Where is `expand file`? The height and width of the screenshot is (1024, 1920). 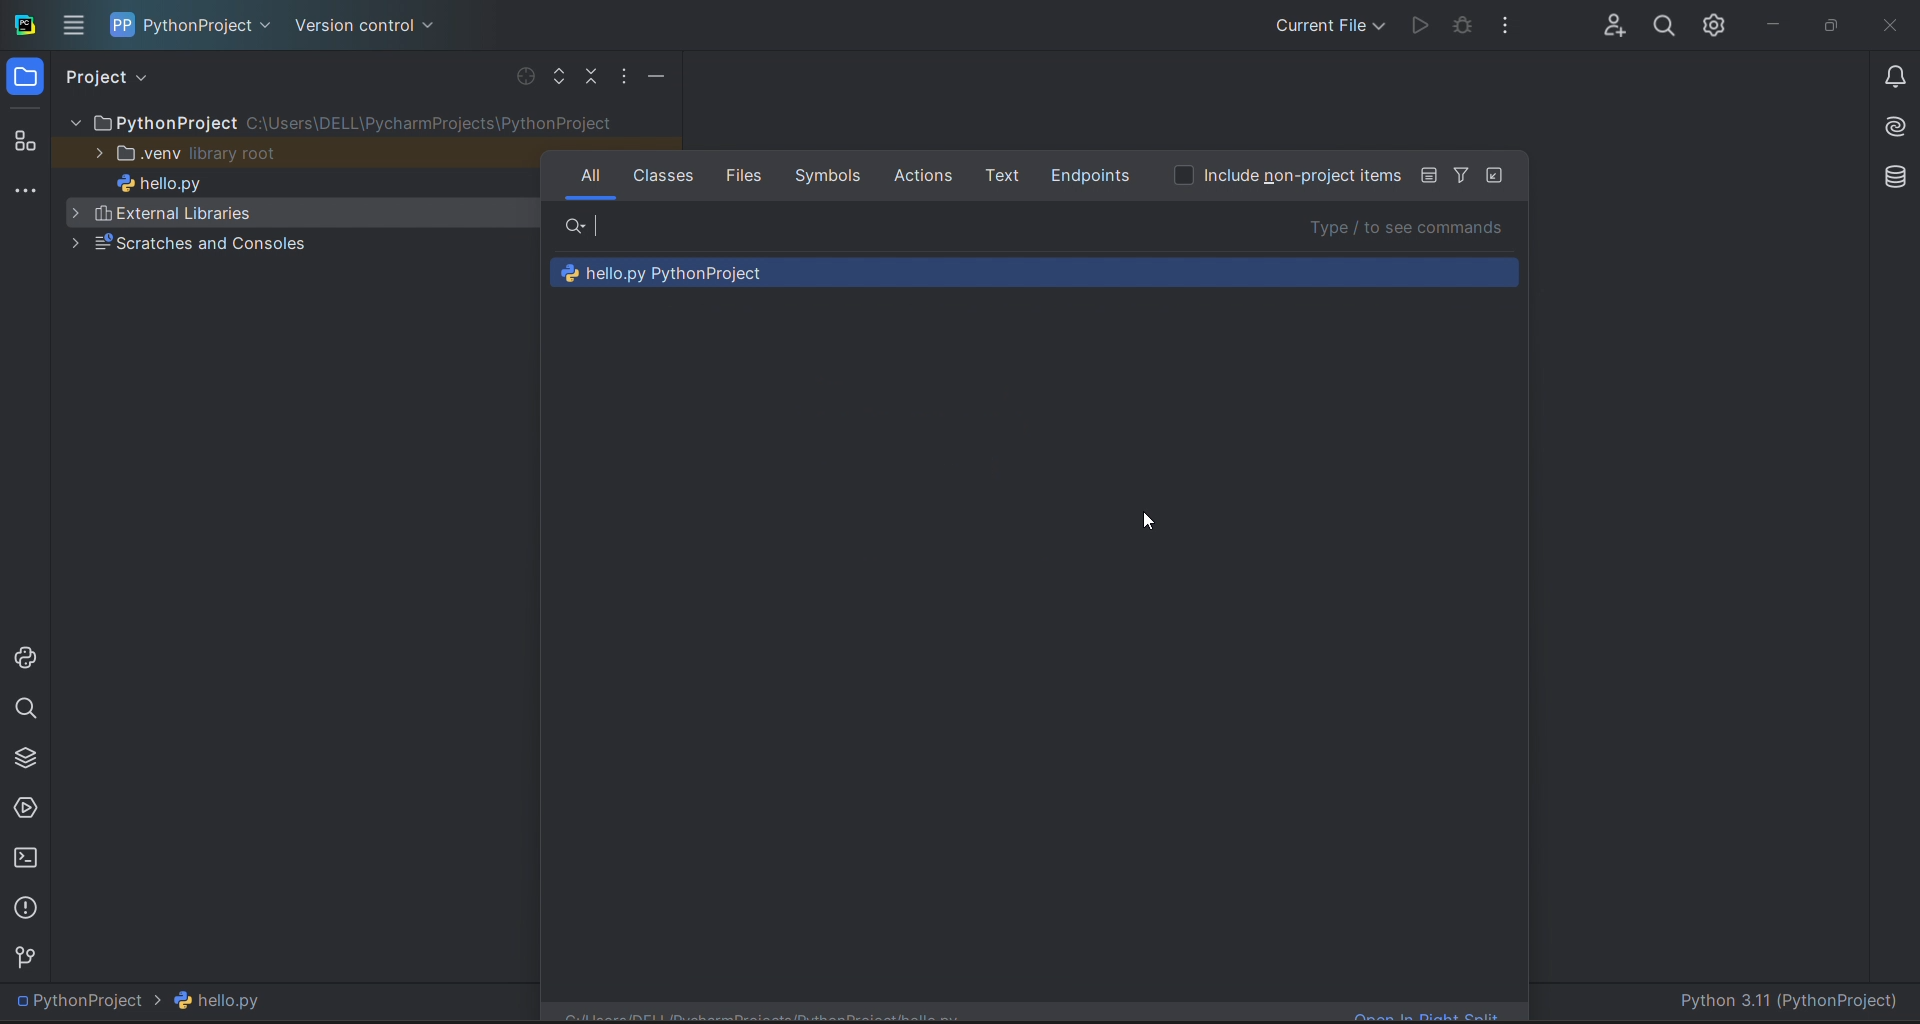
expand file is located at coordinates (559, 76).